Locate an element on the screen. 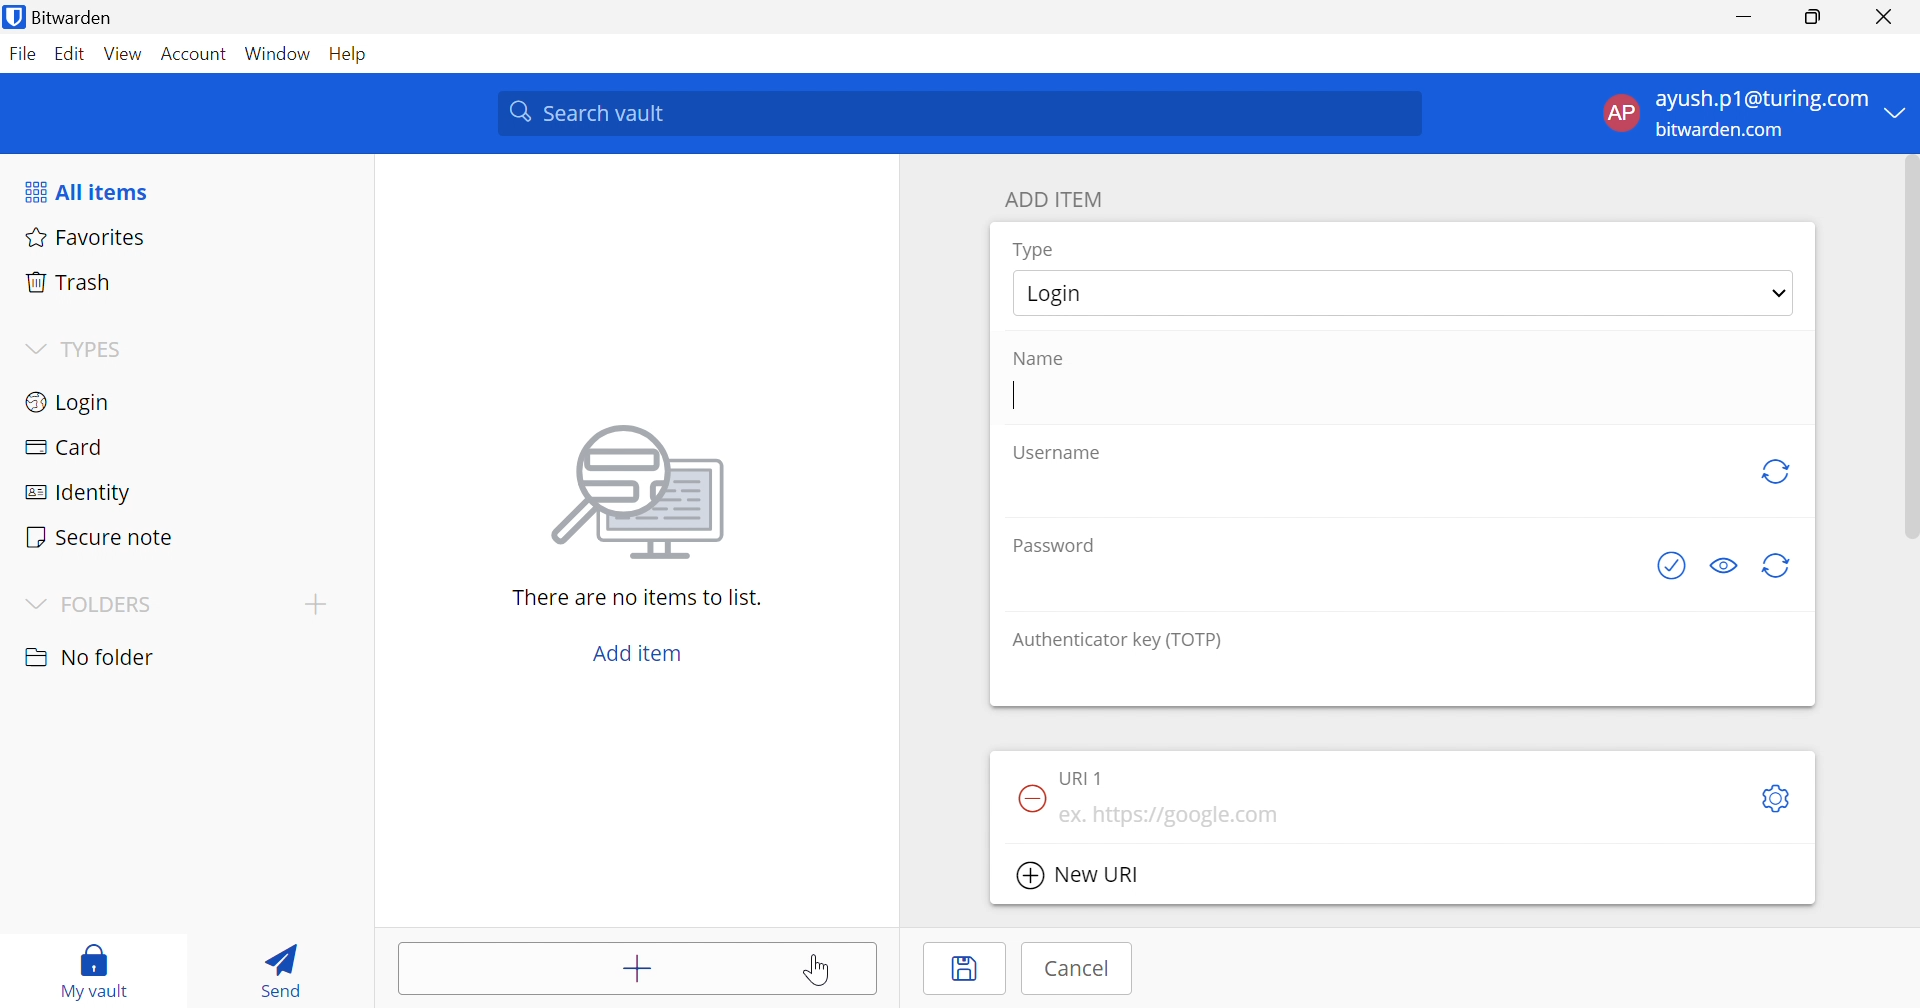 The height and width of the screenshot is (1008, 1920). Add item is located at coordinates (639, 651).